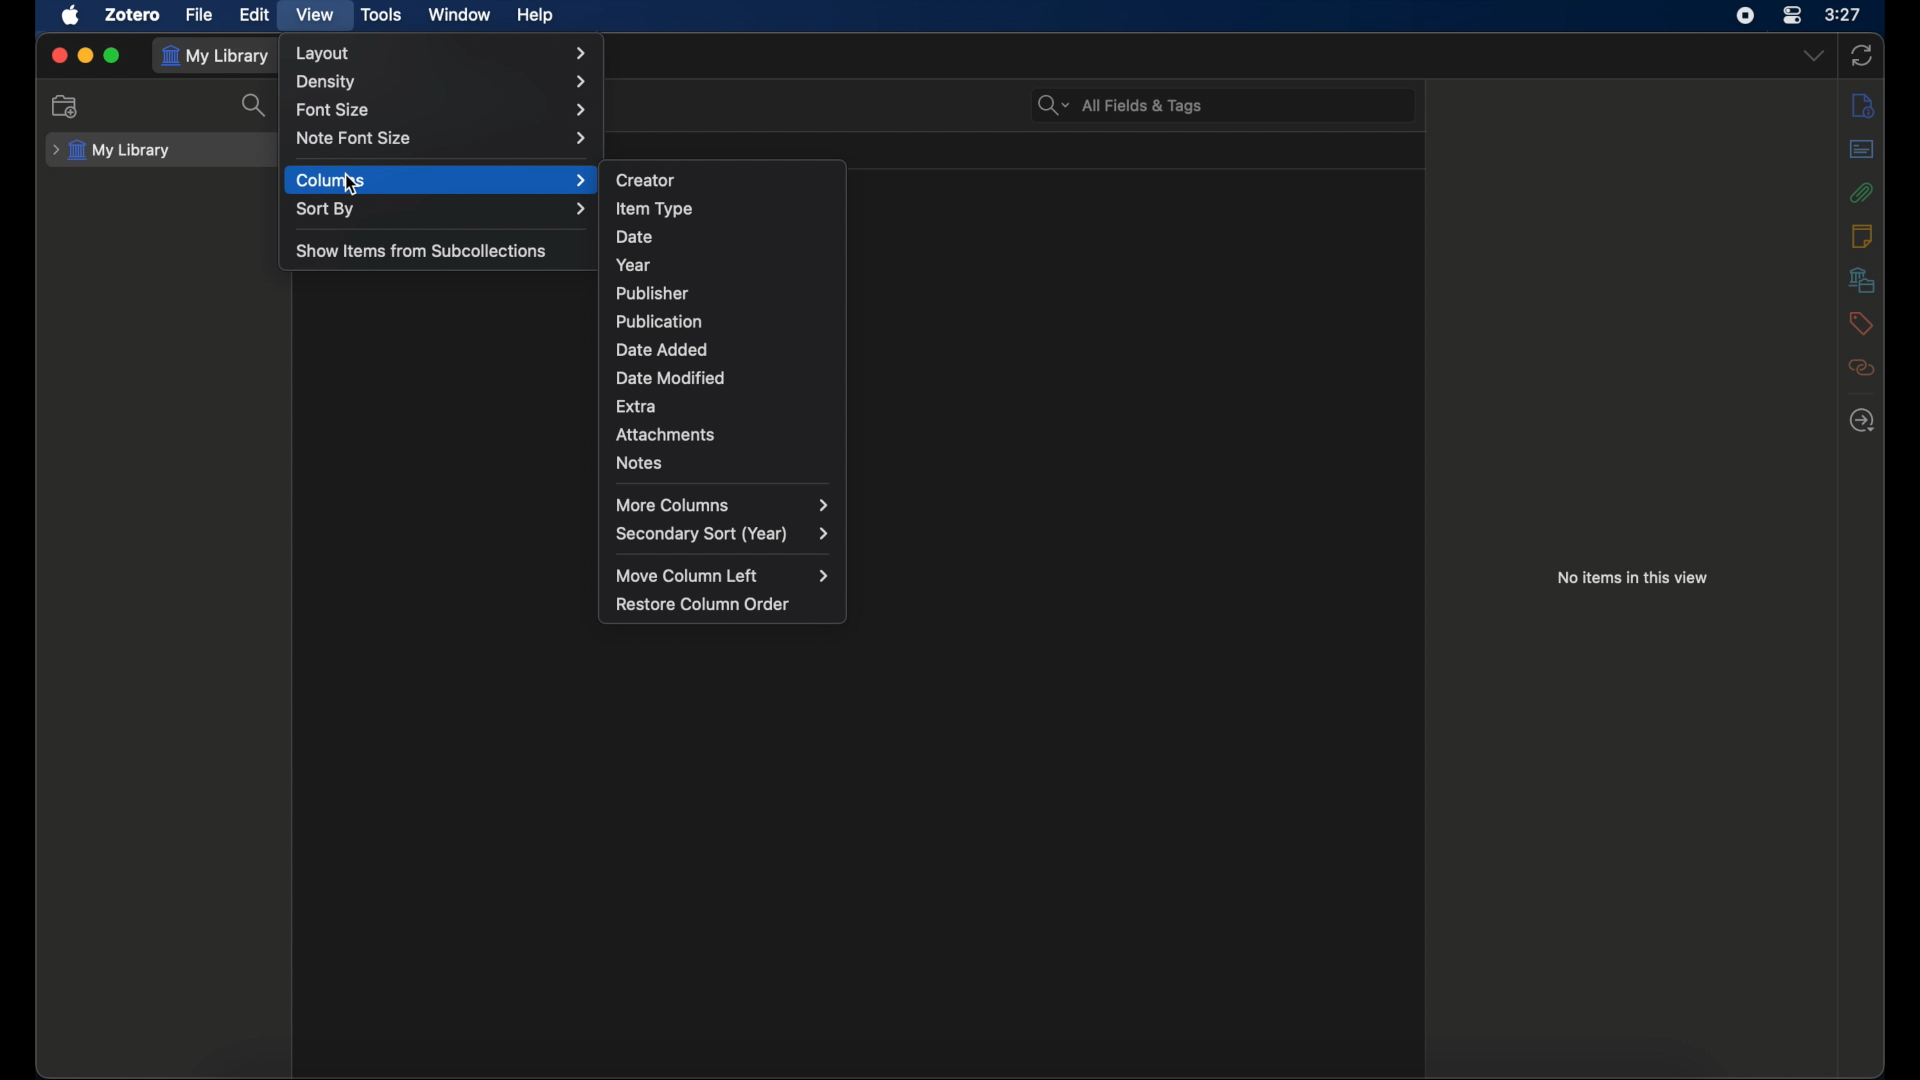  What do you see at coordinates (1861, 148) in the screenshot?
I see `abstract` at bounding box center [1861, 148].